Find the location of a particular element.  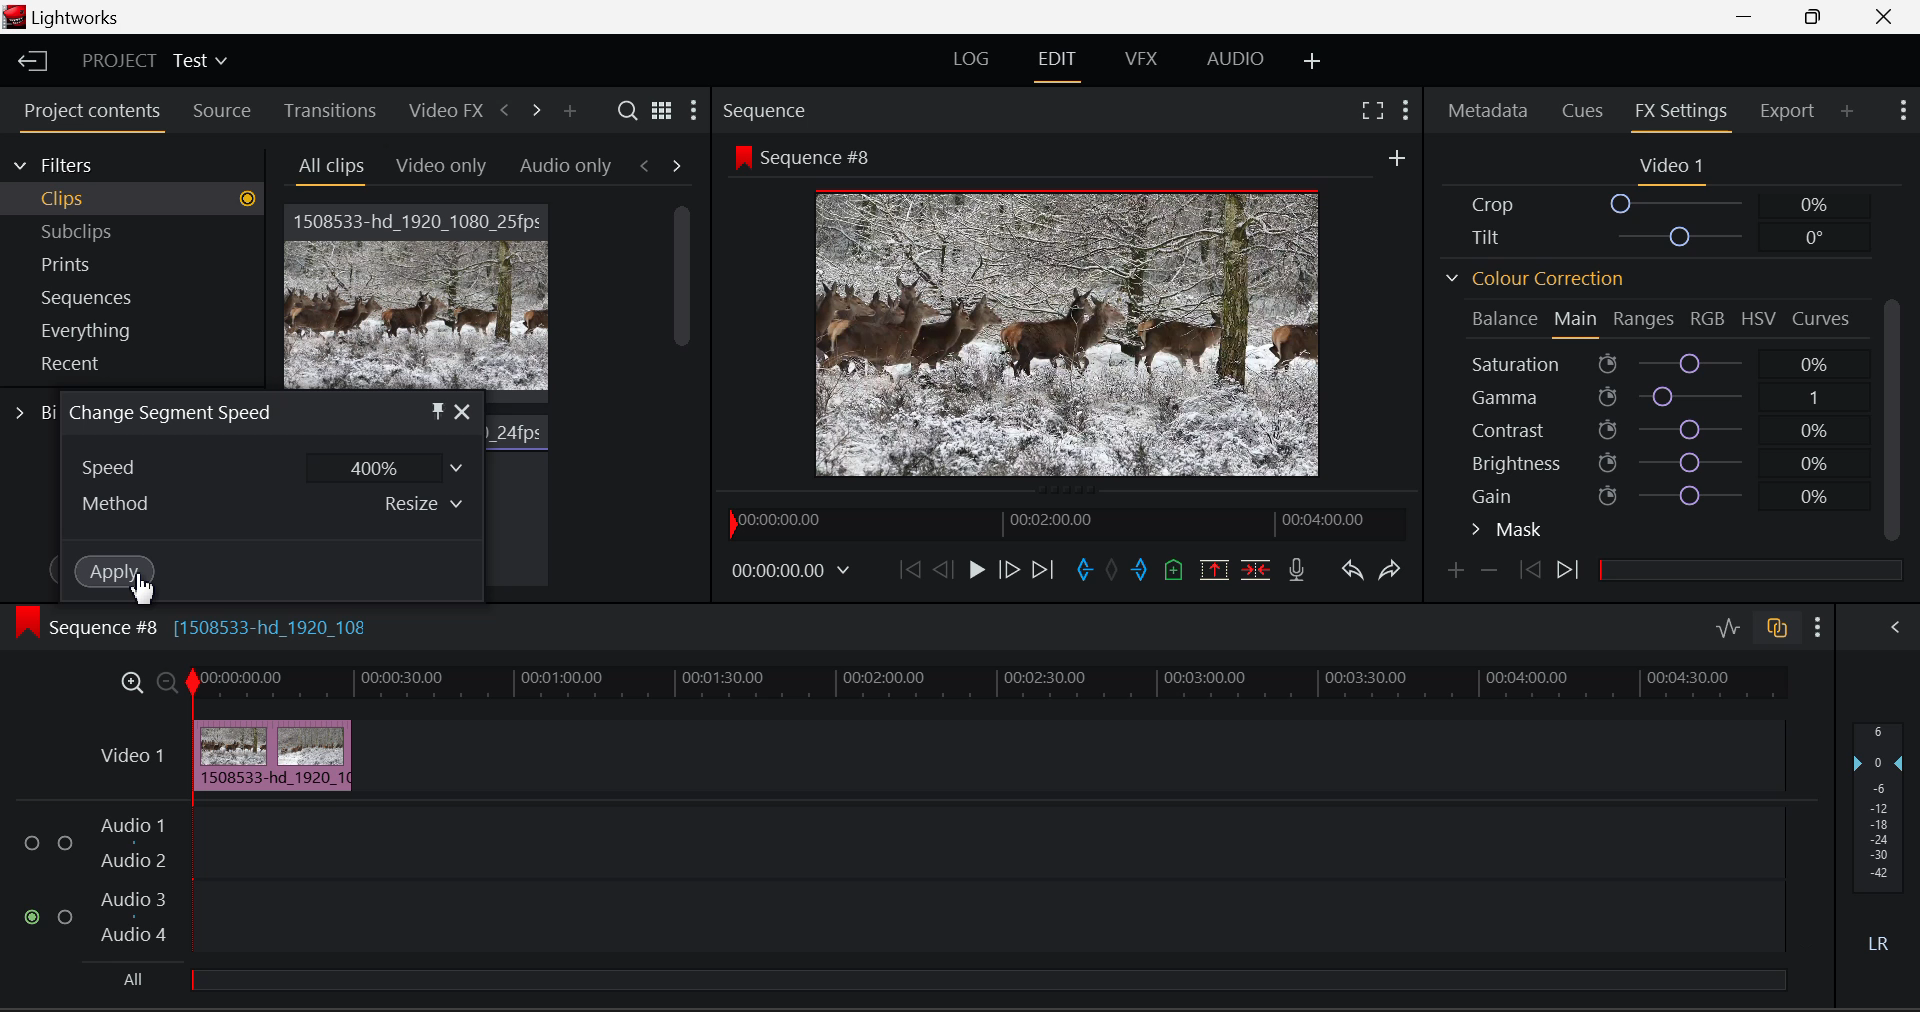

Balance is located at coordinates (1500, 320).